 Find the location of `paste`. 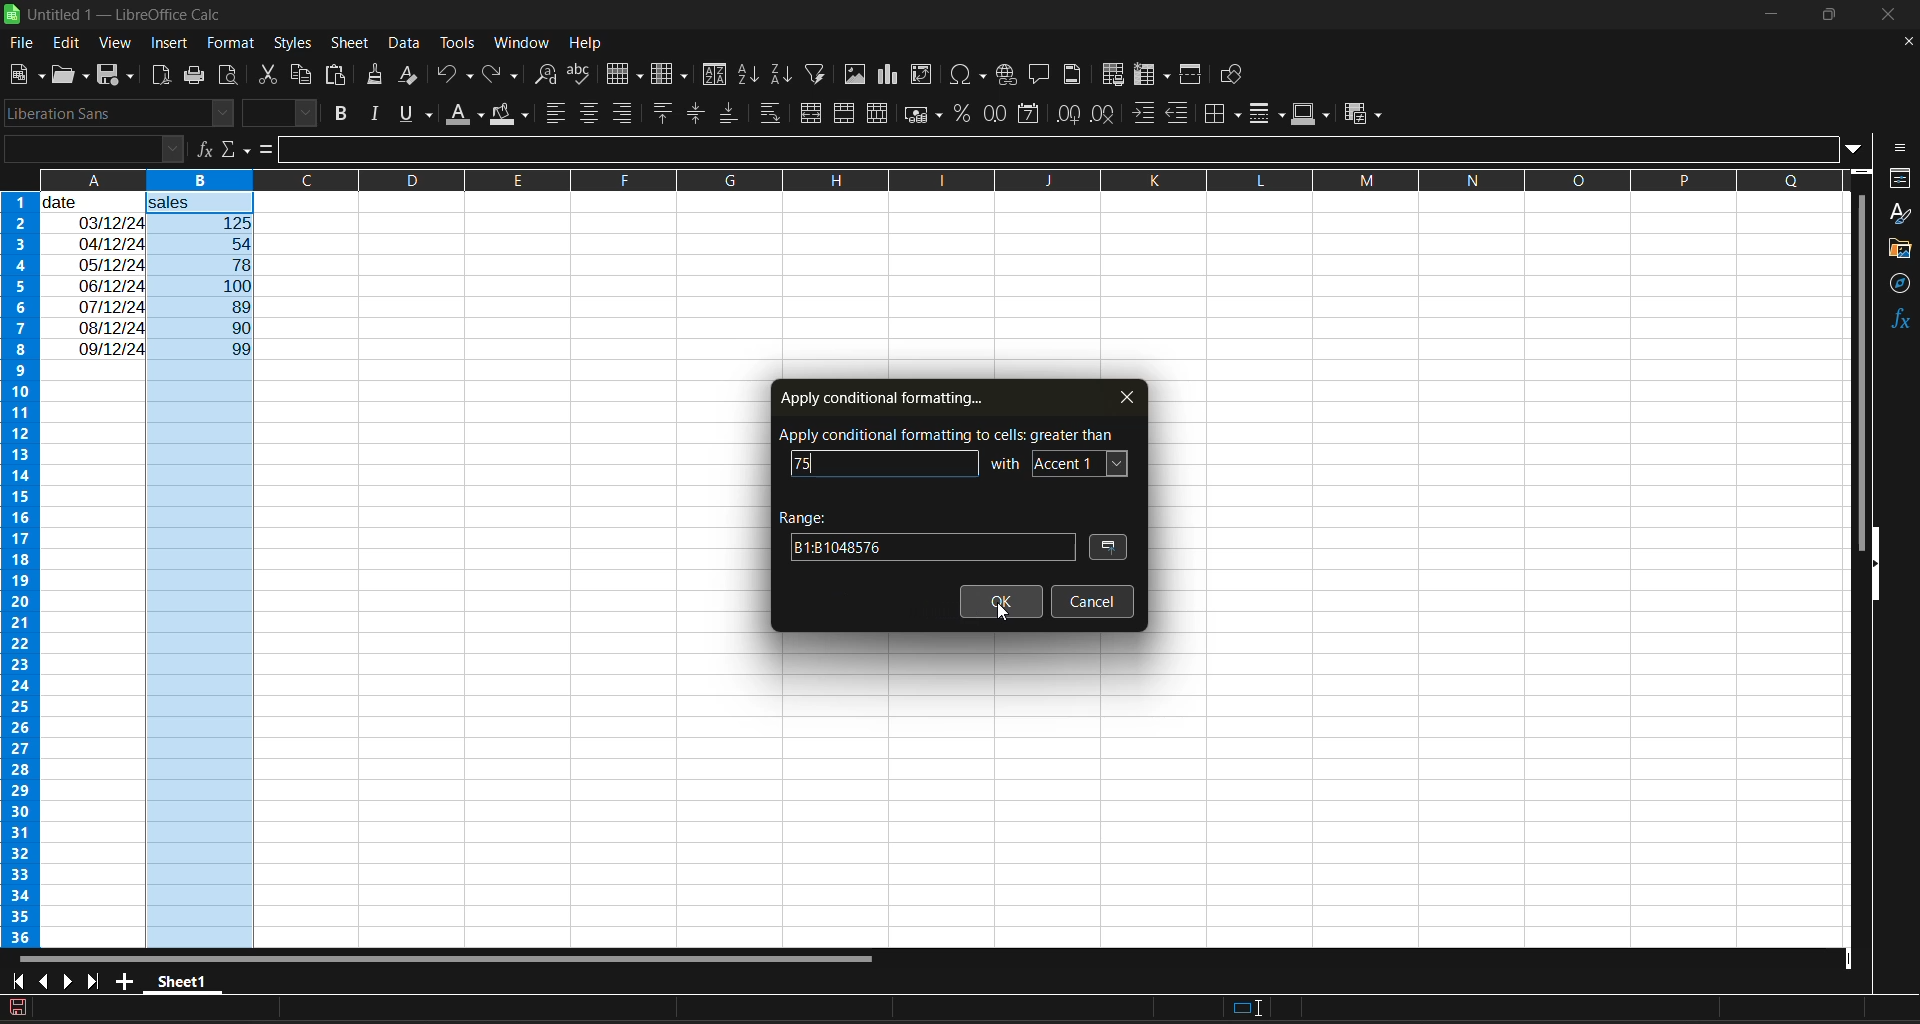

paste is located at coordinates (339, 75).